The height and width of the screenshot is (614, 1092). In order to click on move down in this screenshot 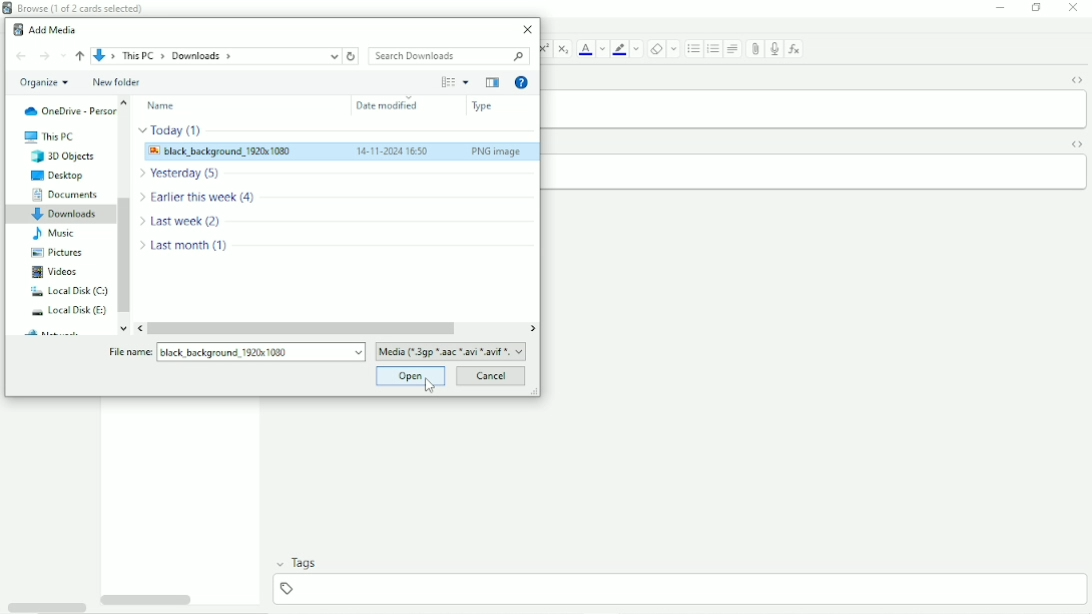, I will do `click(123, 328)`.